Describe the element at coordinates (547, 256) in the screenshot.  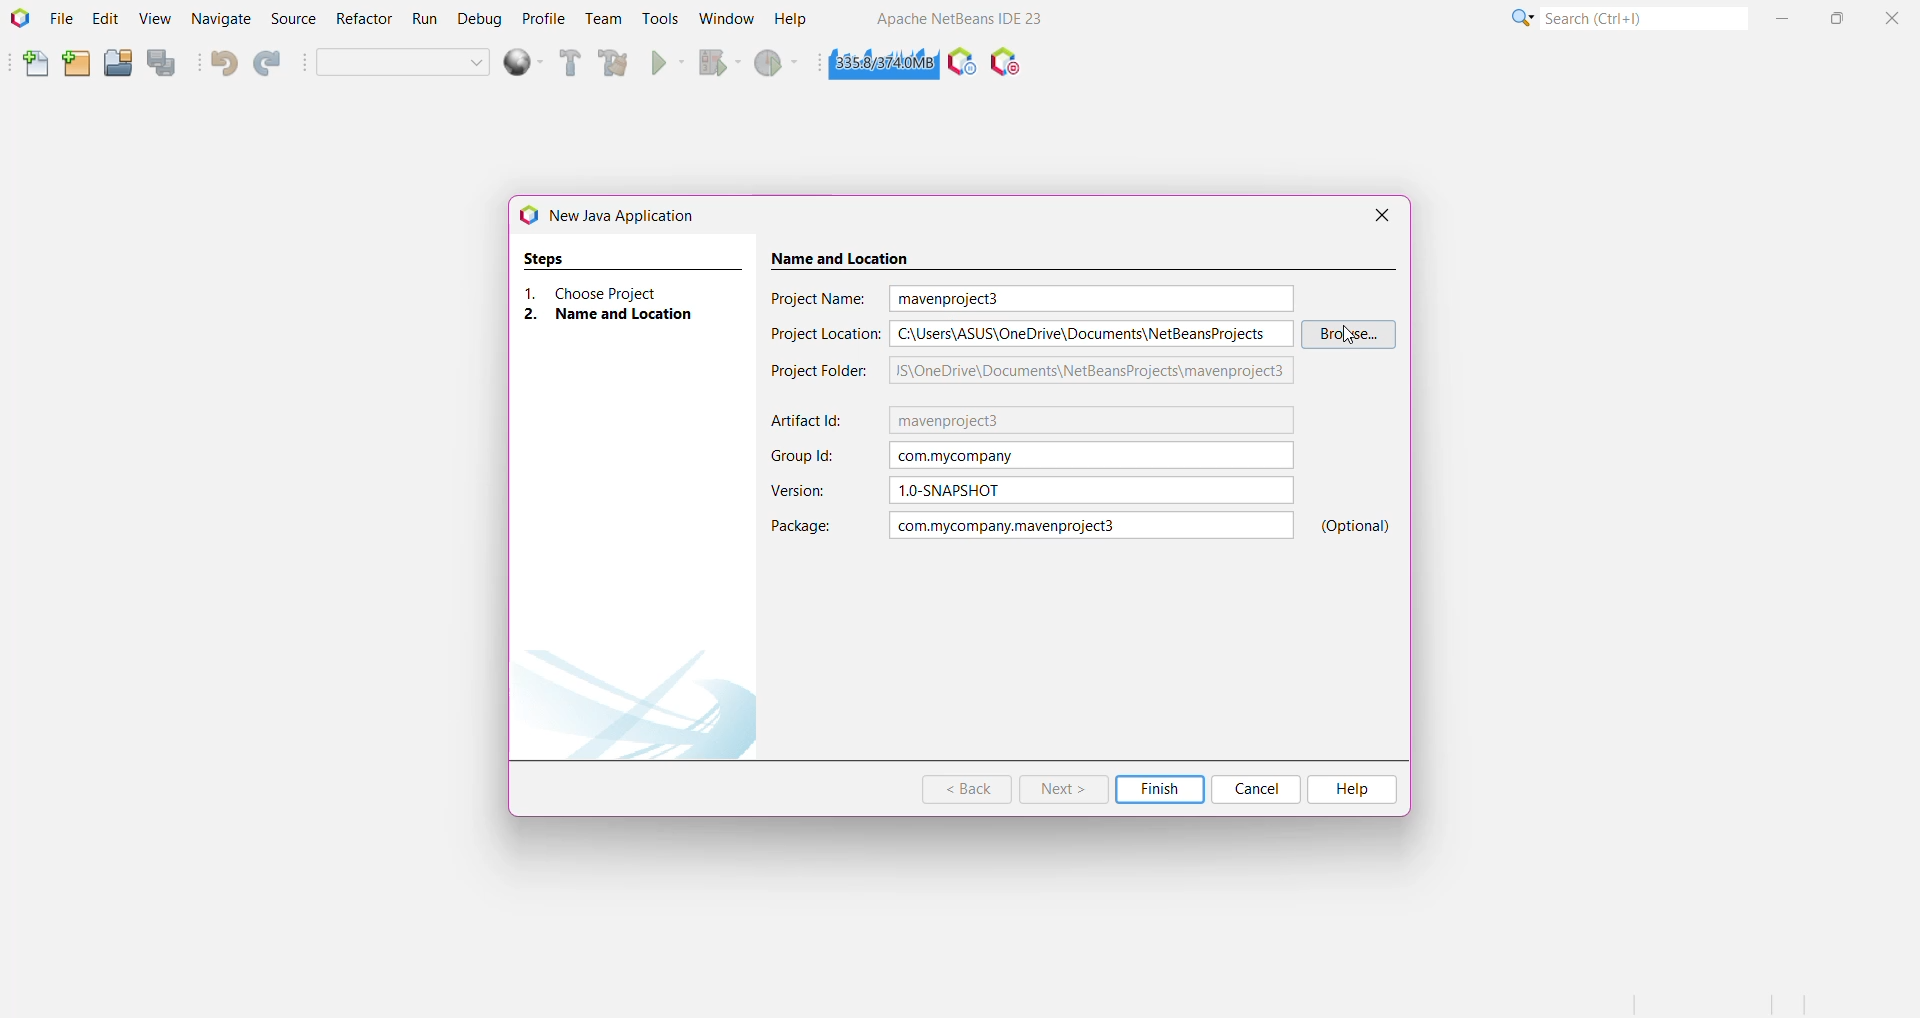
I see `Steps` at that location.